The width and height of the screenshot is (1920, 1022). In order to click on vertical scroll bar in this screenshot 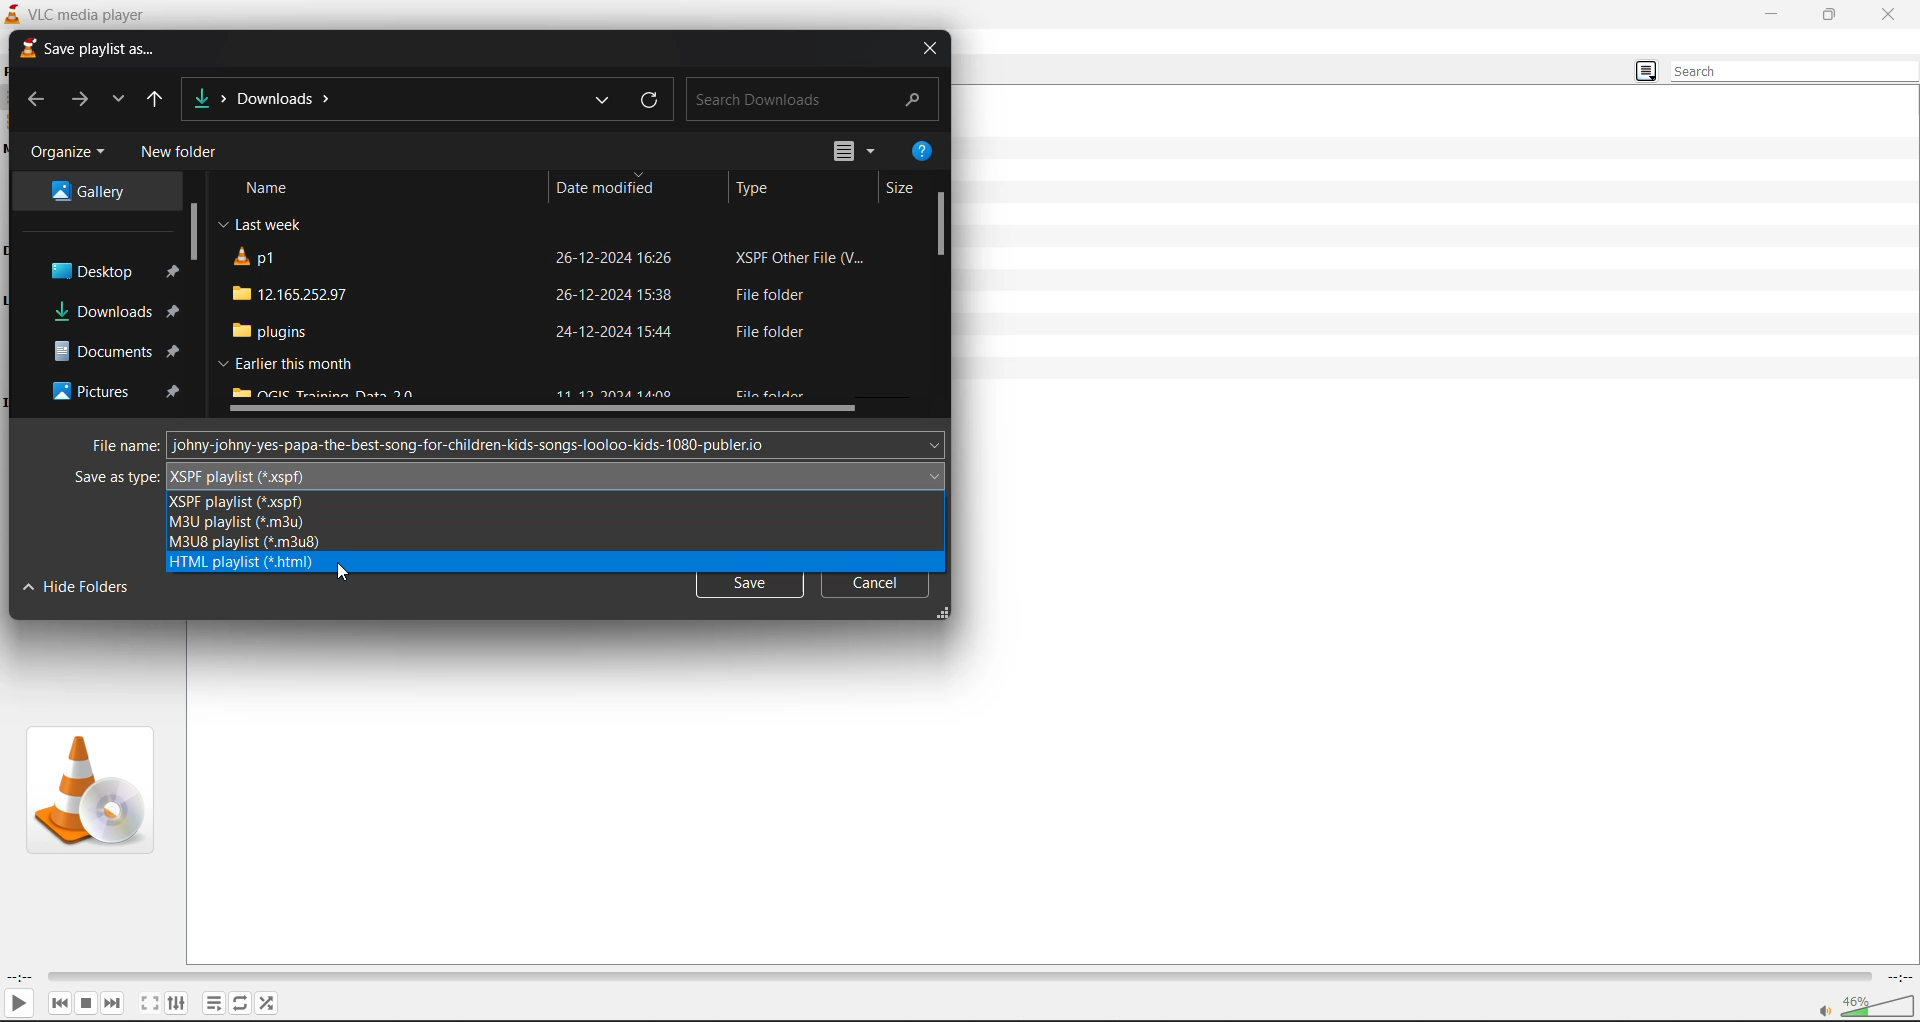, I will do `click(193, 232)`.